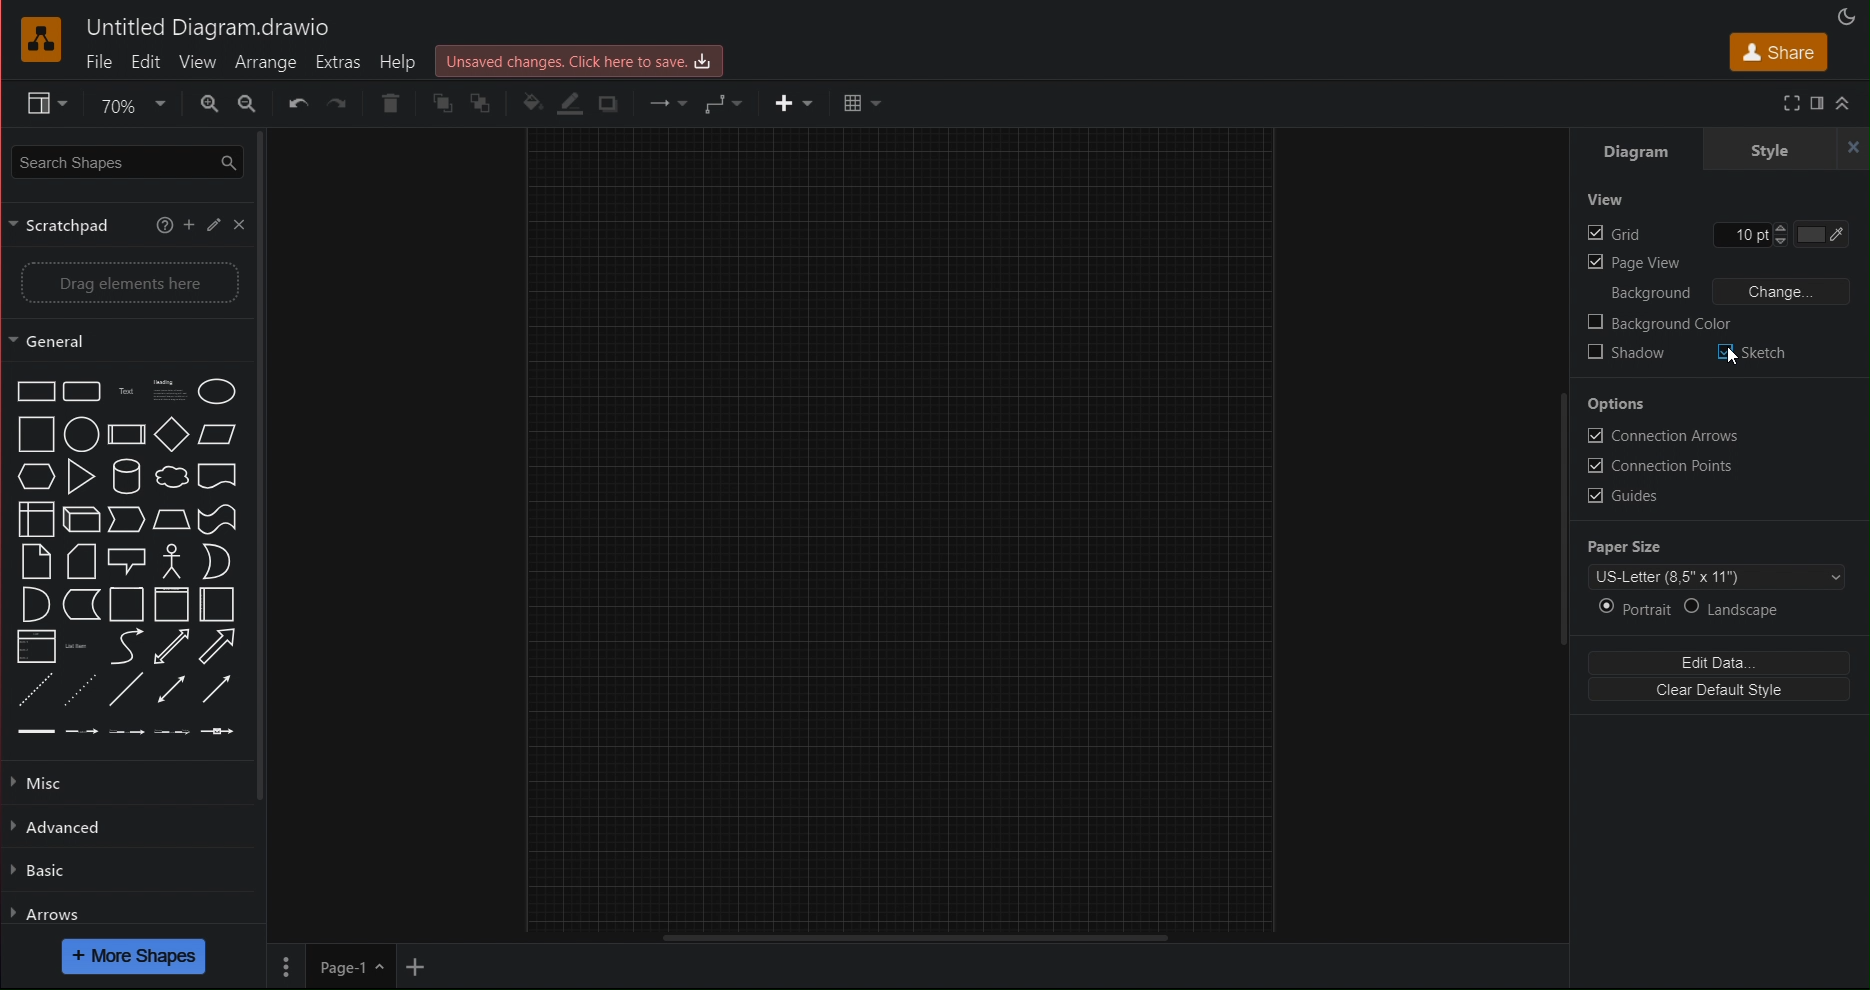 This screenshot has height=990, width=1870. I want to click on cube, so click(82, 520).